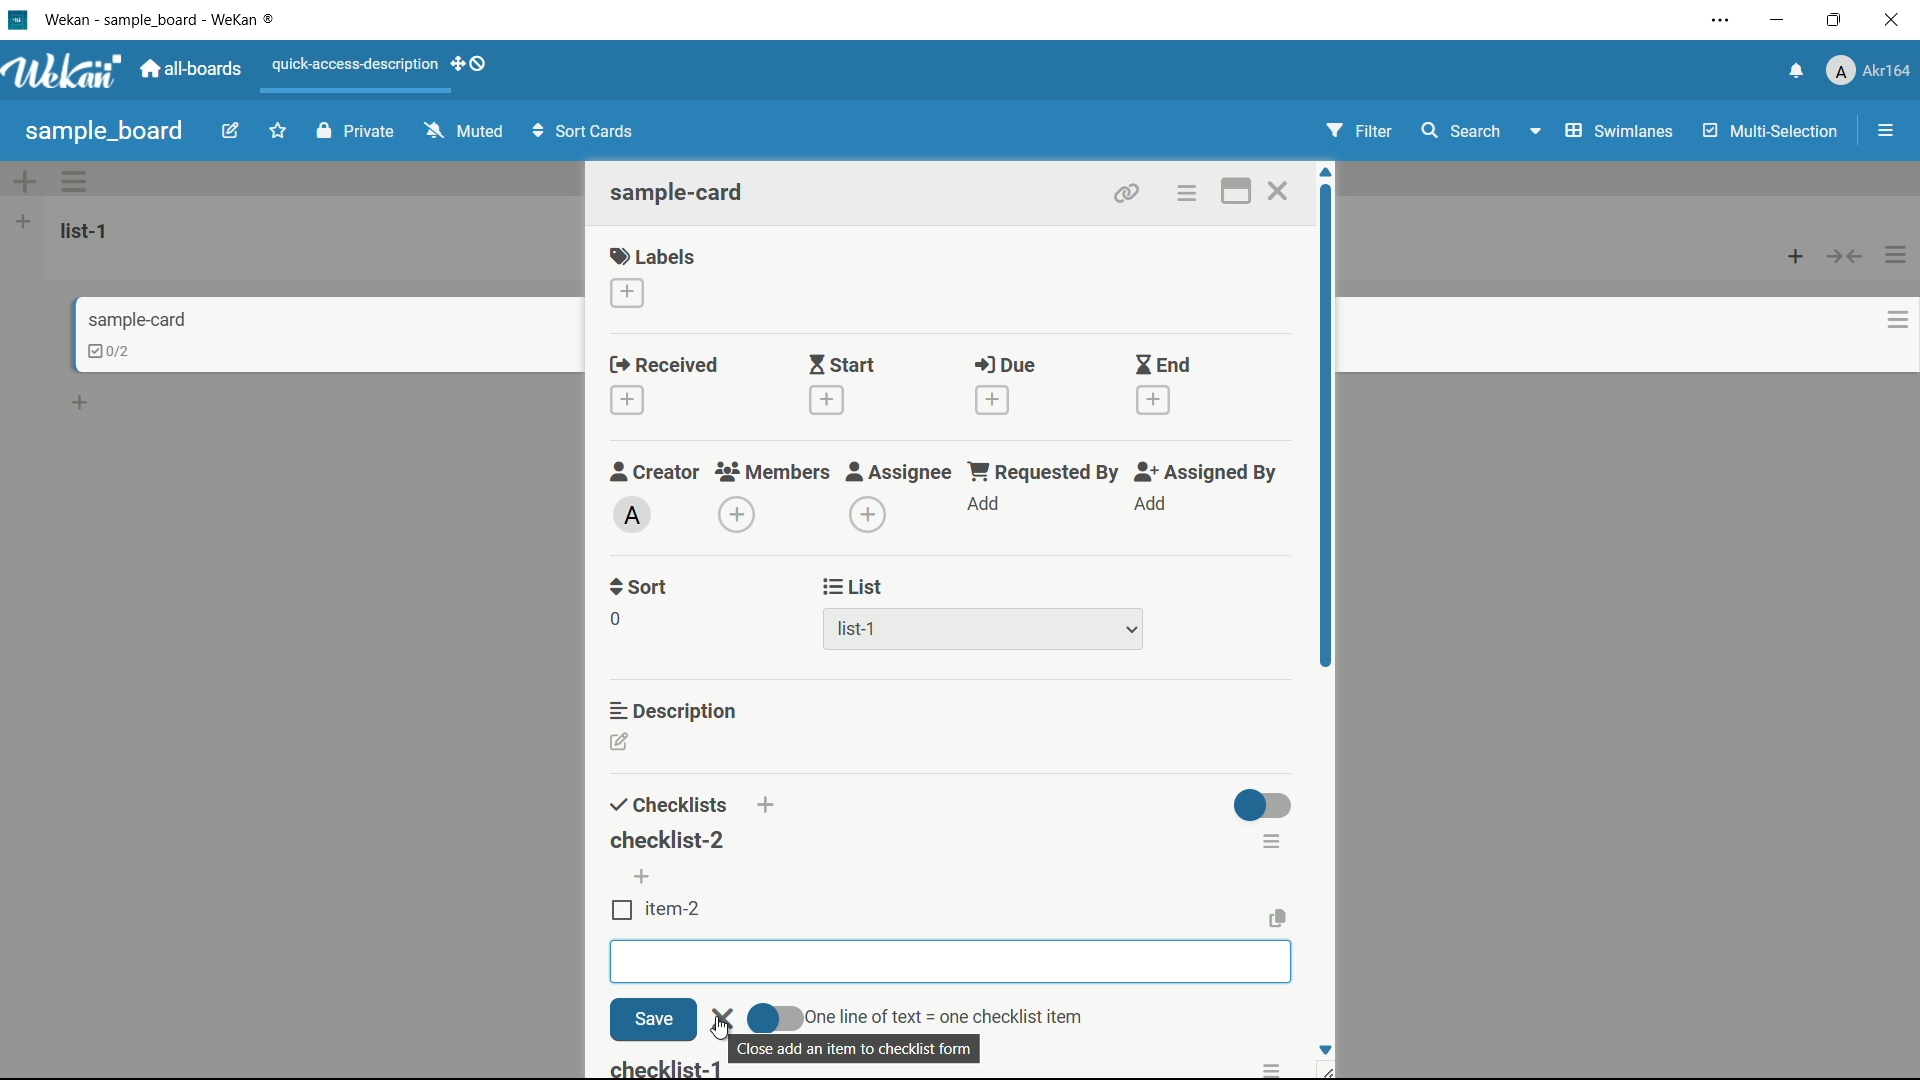  I want to click on add, so click(1149, 504).